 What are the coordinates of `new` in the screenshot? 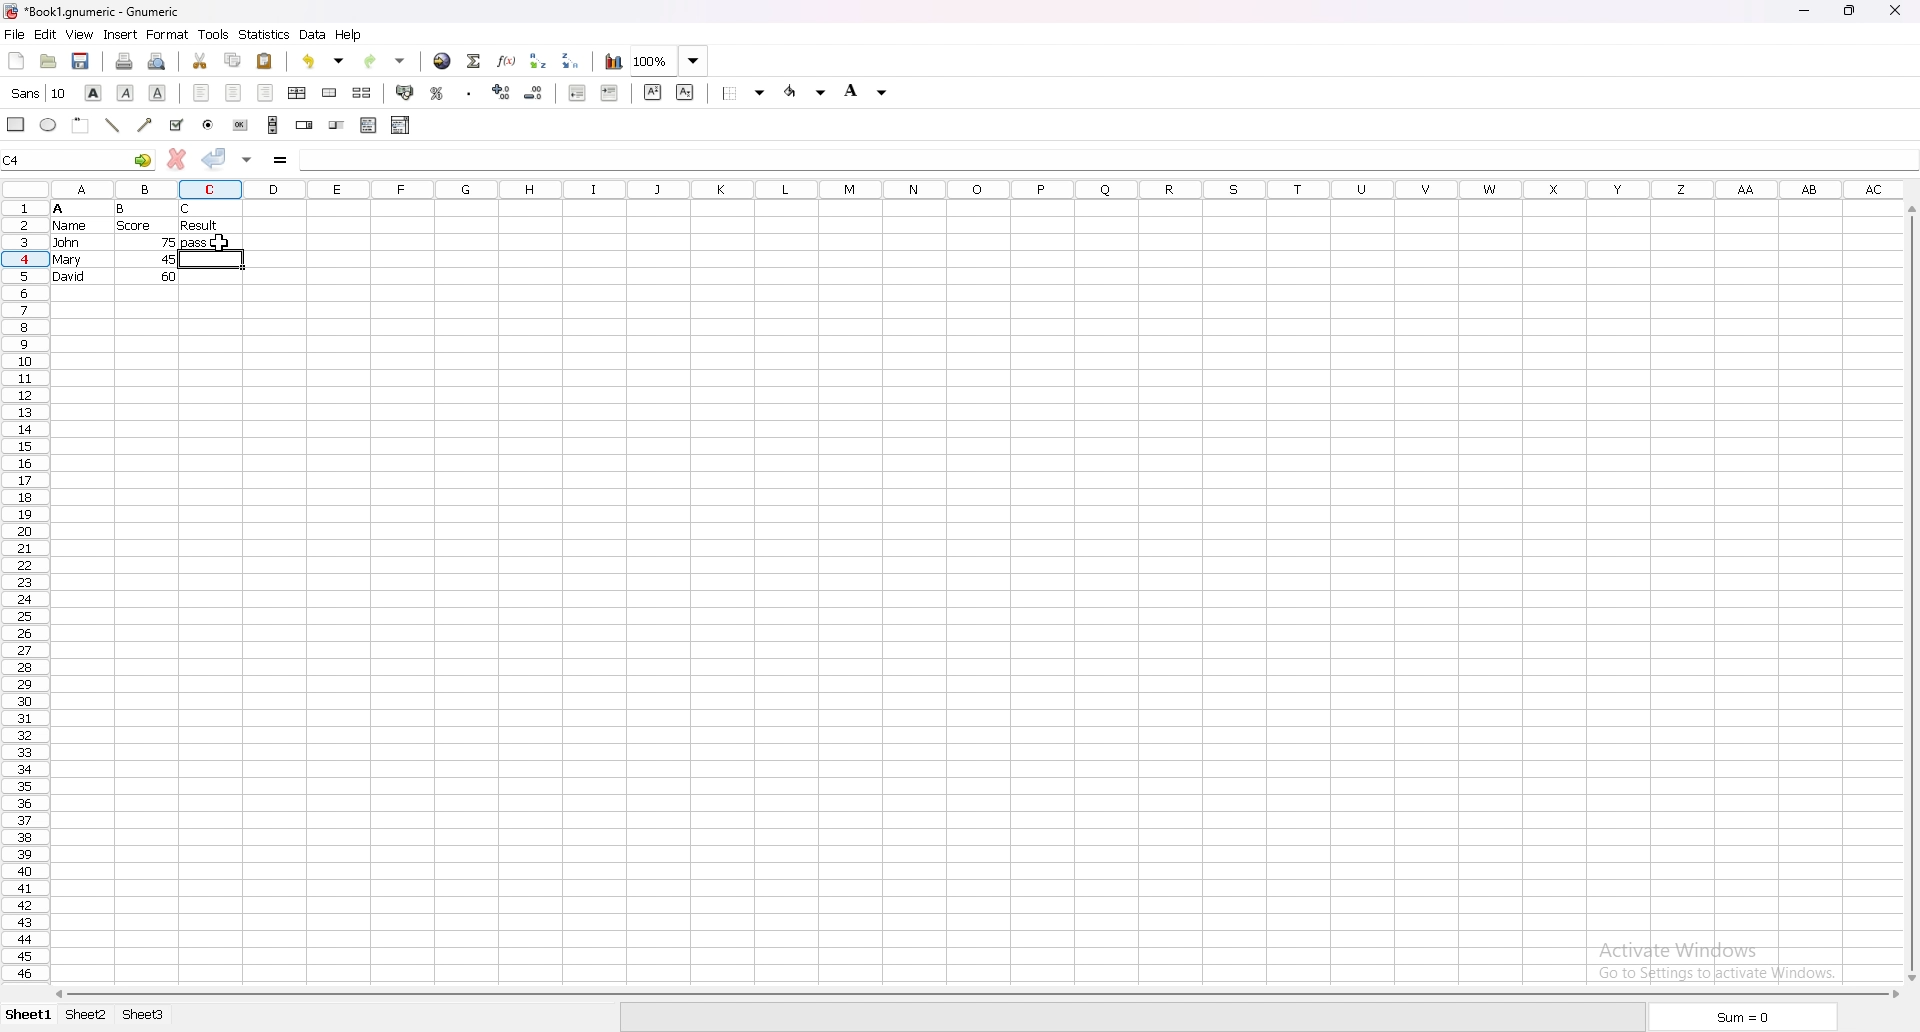 It's located at (16, 61).